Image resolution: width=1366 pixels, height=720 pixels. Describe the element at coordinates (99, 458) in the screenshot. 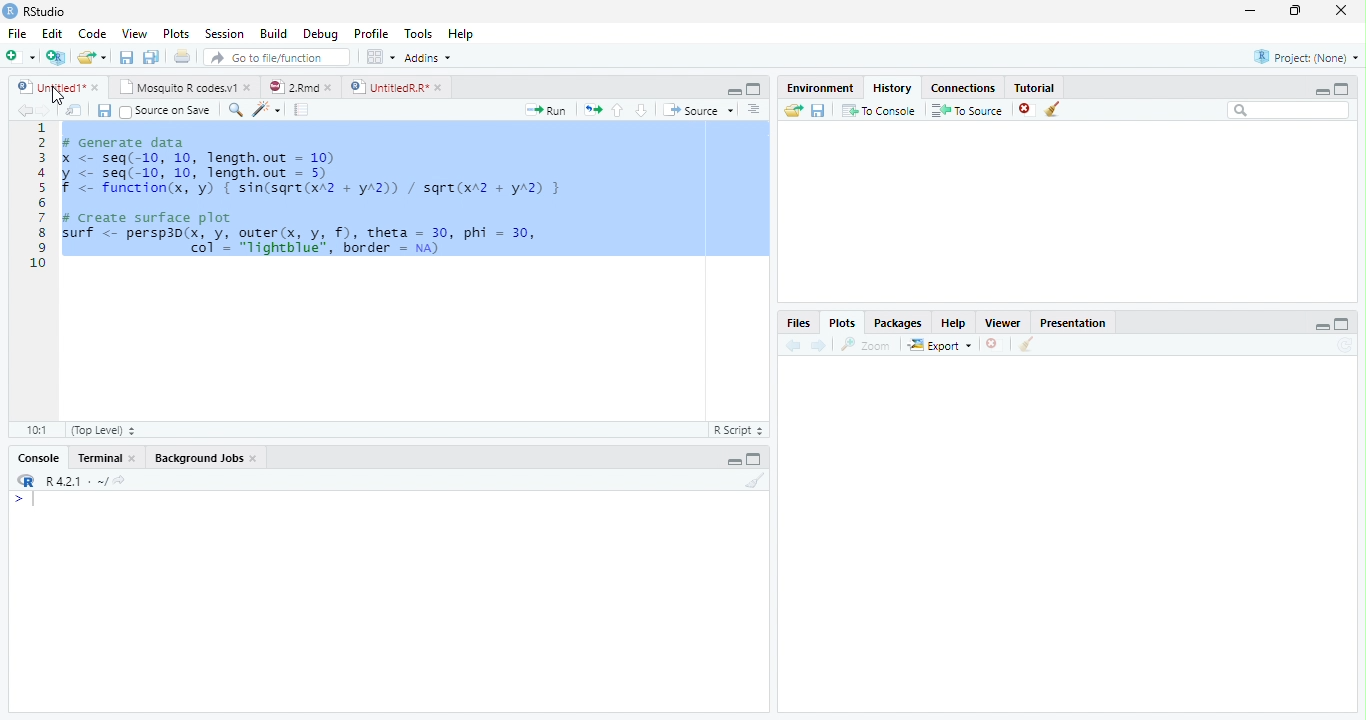

I see `Terminal` at that location.